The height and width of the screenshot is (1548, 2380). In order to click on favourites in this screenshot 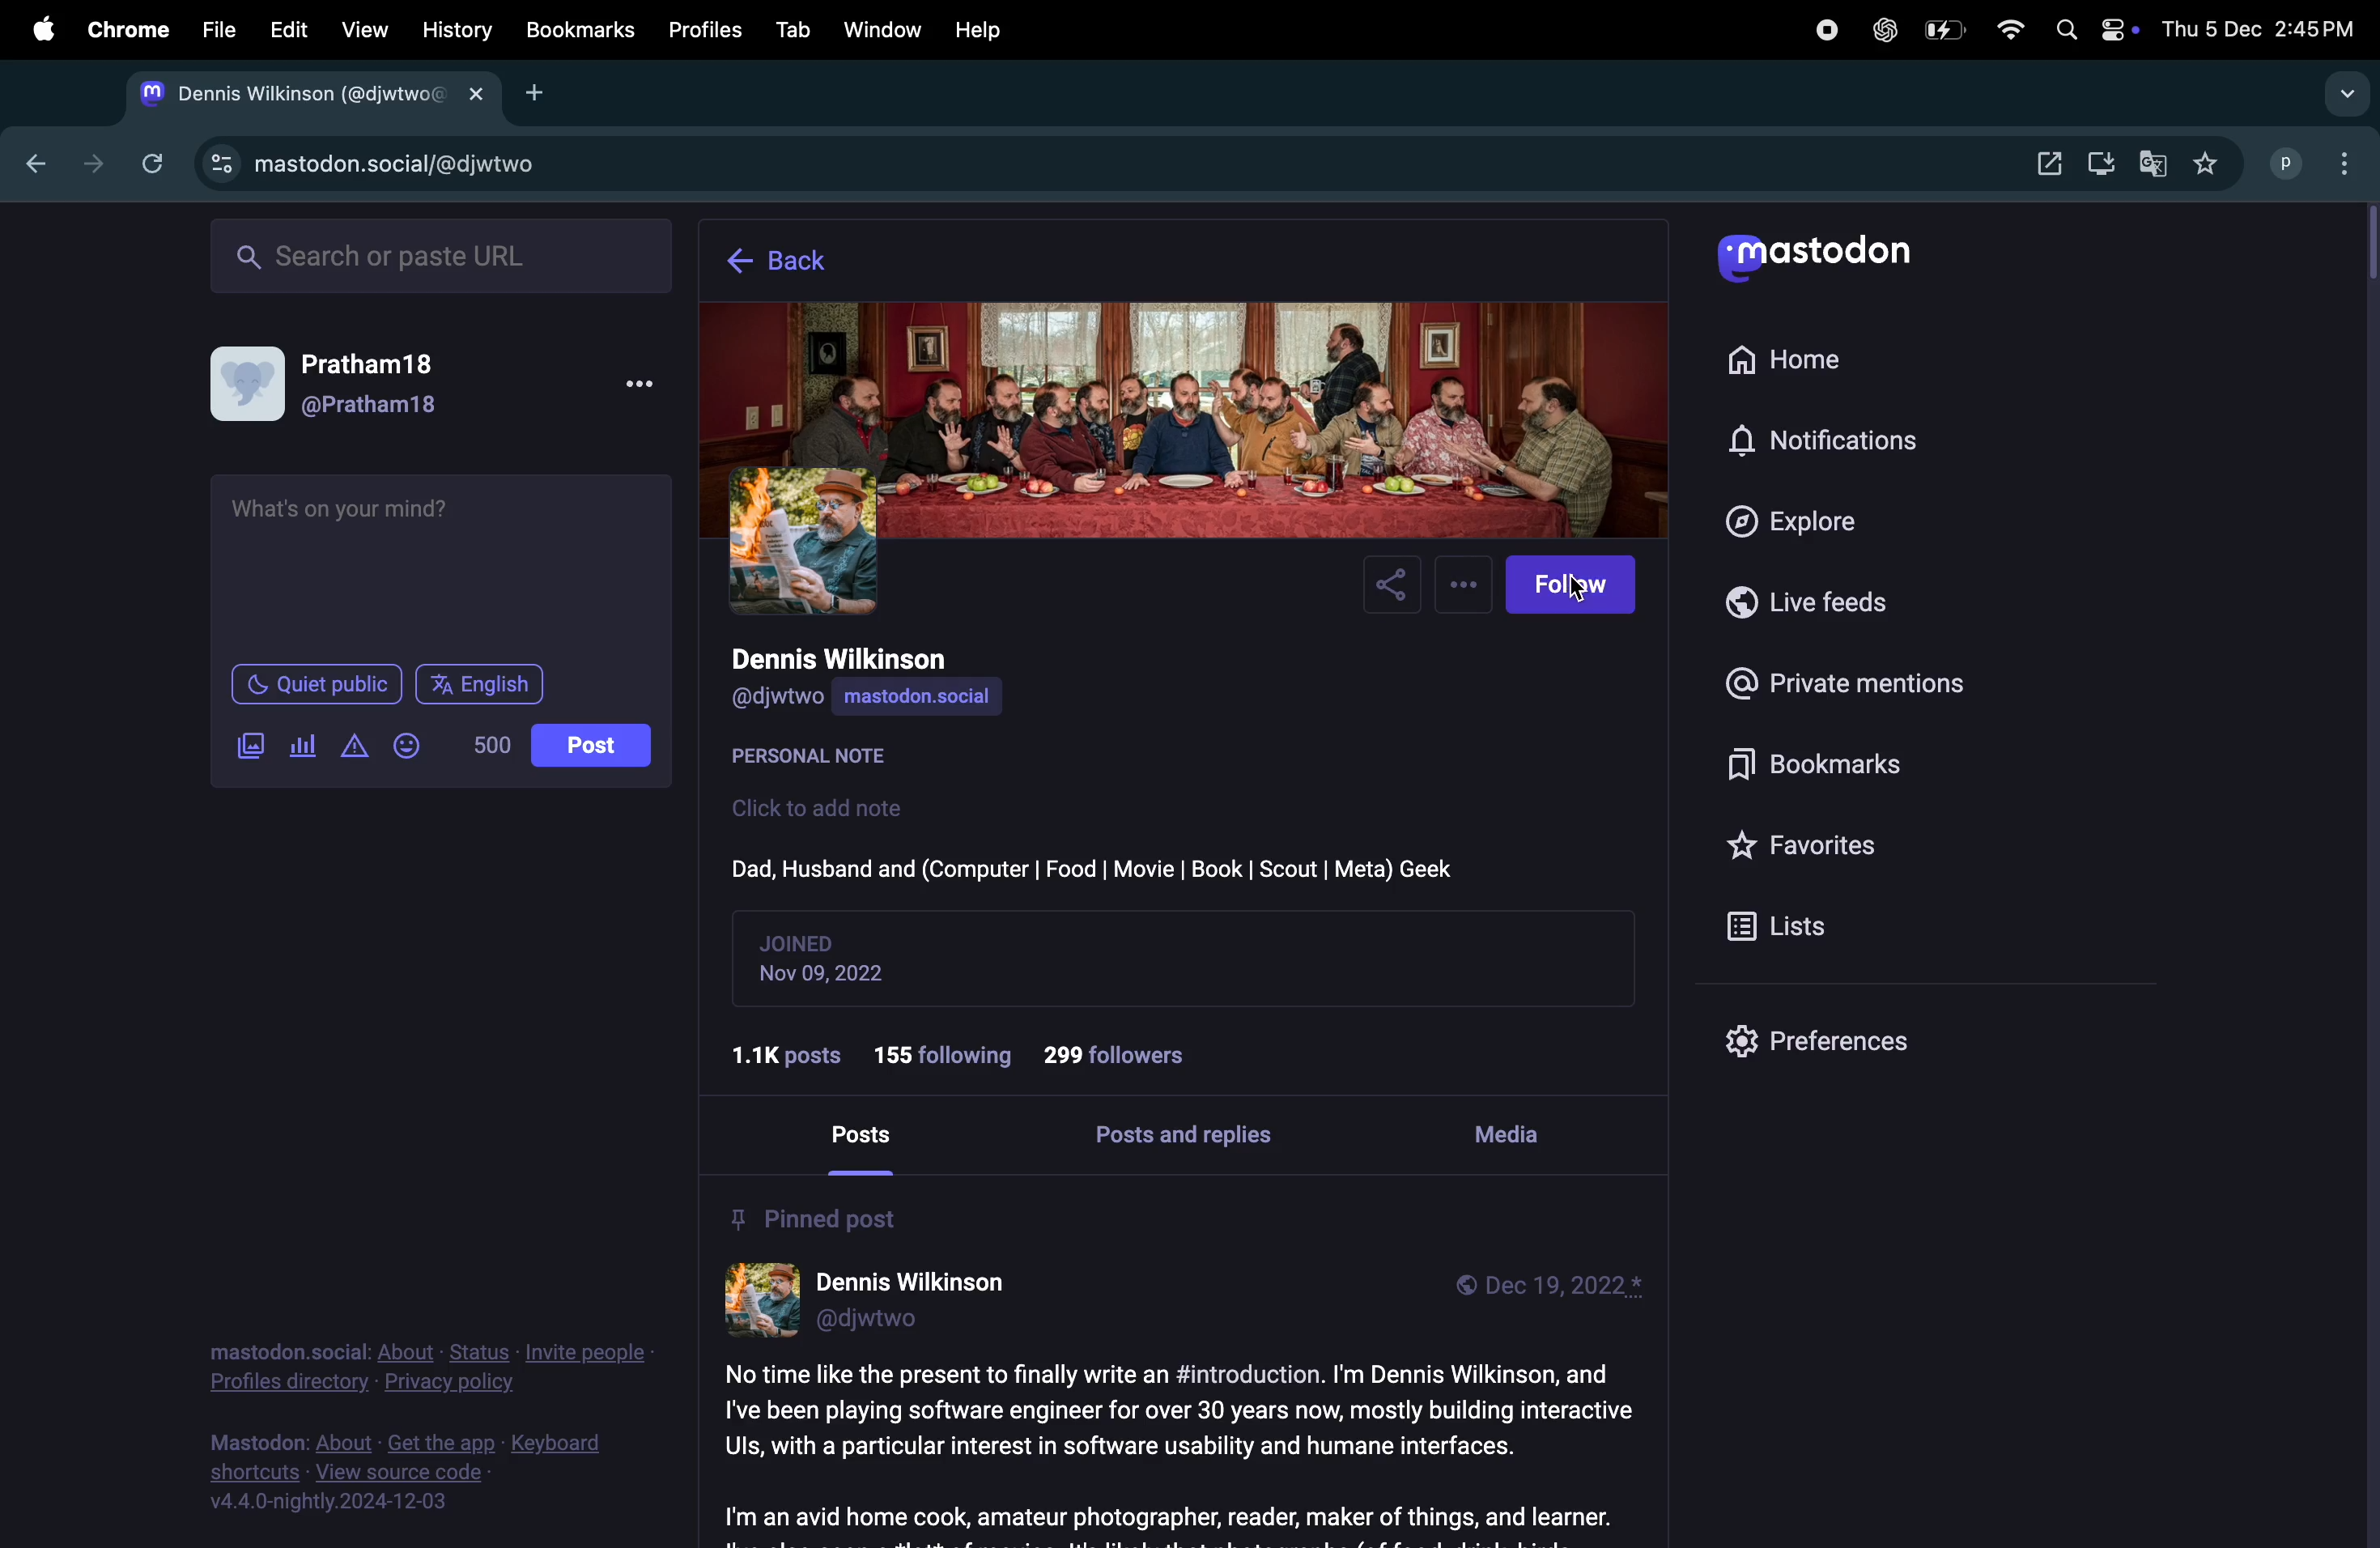, I will do `click(1811, 847)`.